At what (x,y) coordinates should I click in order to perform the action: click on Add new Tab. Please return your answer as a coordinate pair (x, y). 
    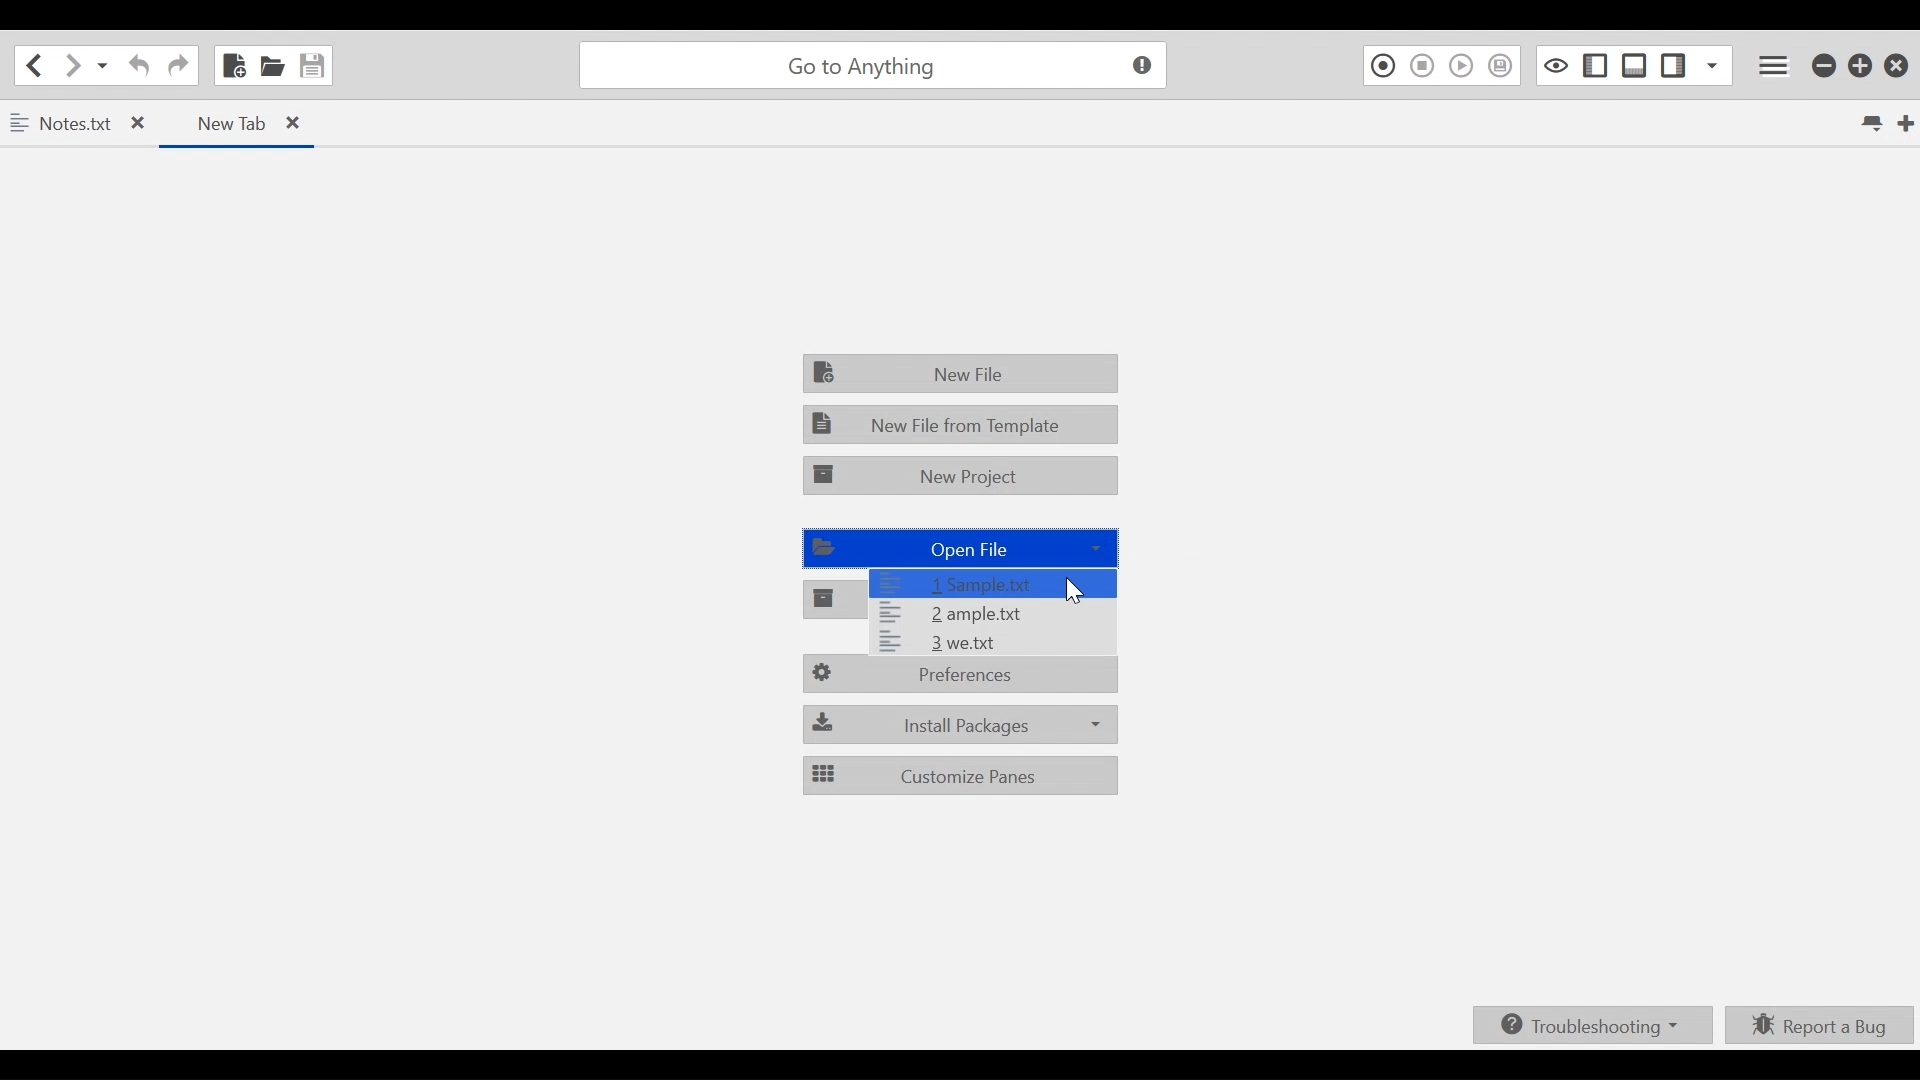
    Looking at the image, I should click on (1908, 123).